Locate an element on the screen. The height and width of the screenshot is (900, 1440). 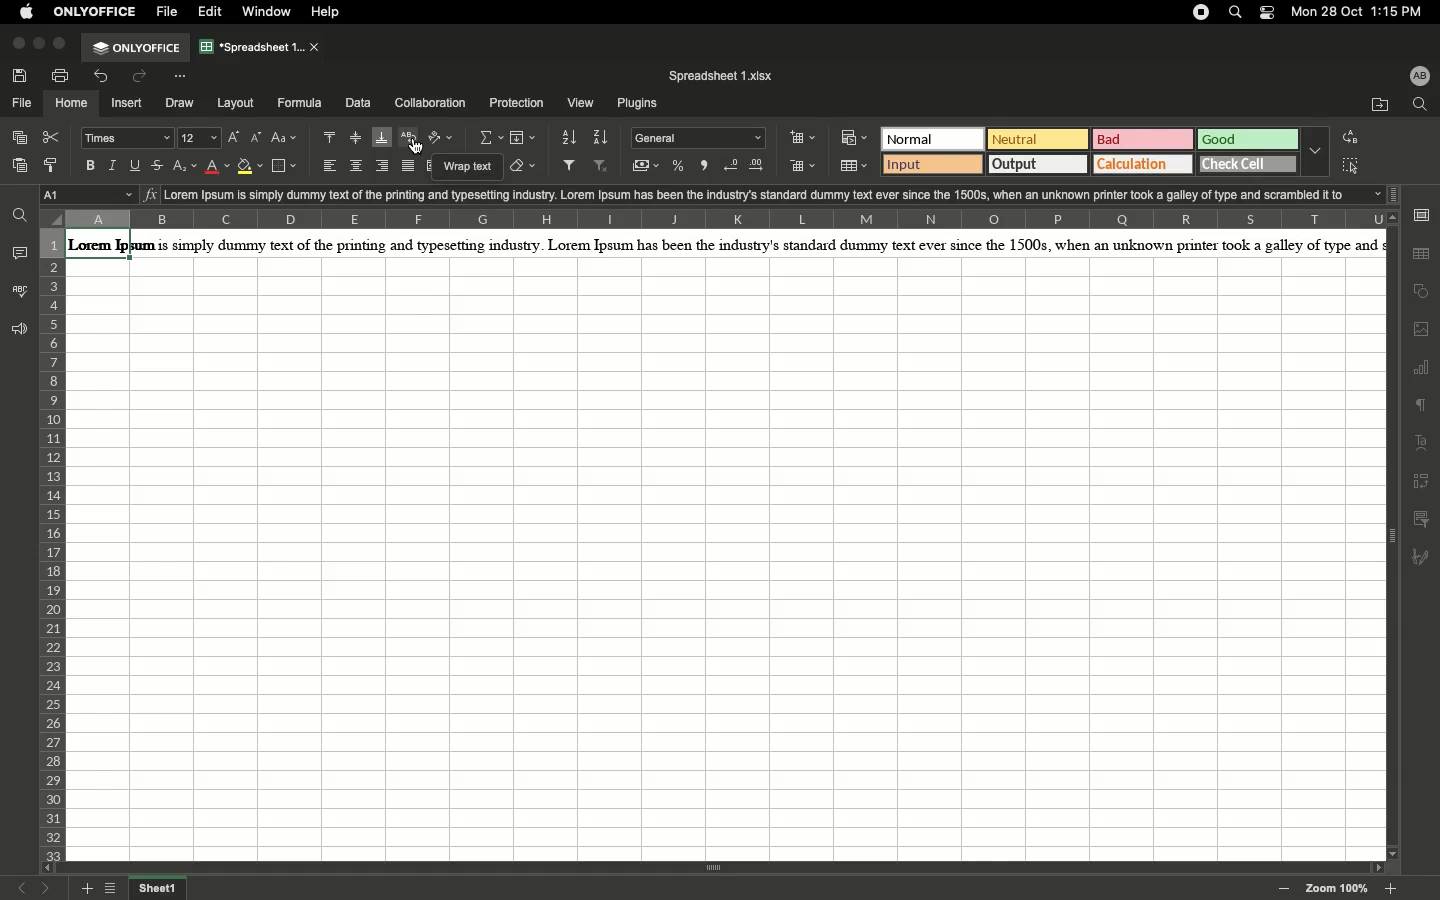
table settings is located at coordinates (1421, 253).